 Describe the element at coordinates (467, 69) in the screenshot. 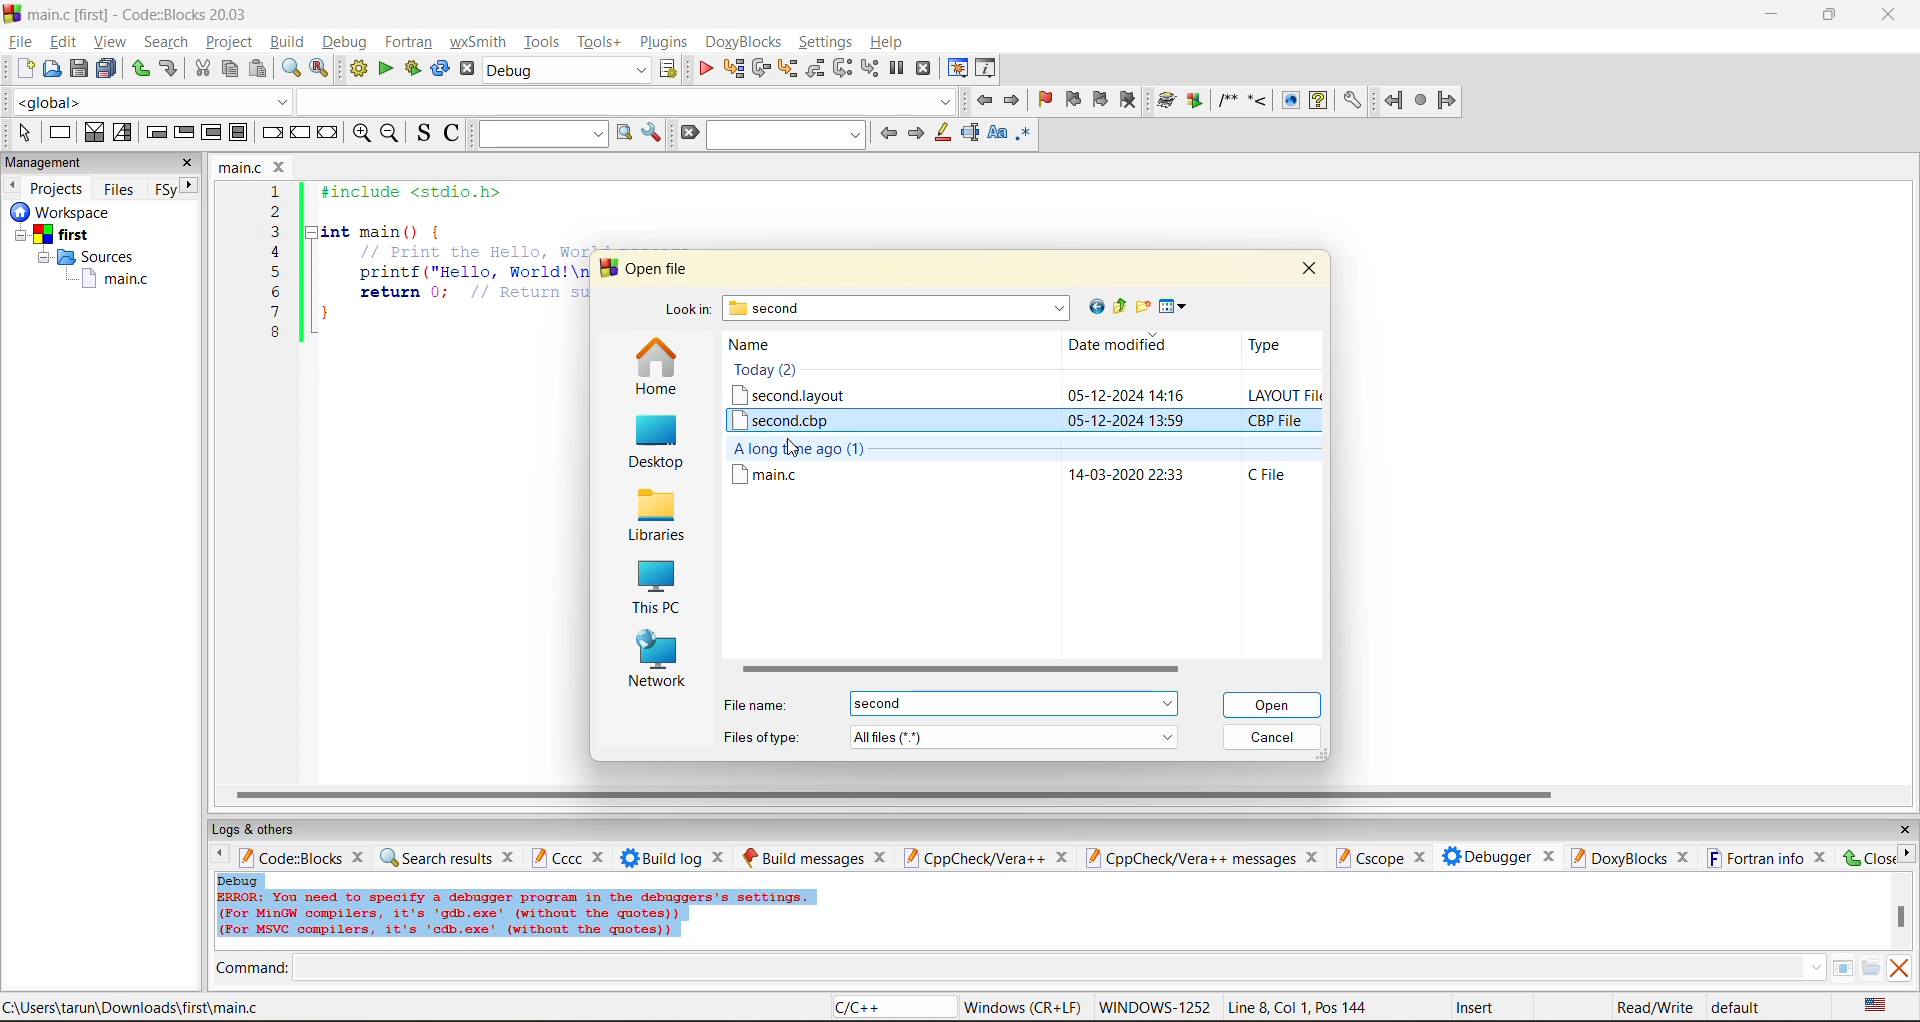

I see `abort` at that location.